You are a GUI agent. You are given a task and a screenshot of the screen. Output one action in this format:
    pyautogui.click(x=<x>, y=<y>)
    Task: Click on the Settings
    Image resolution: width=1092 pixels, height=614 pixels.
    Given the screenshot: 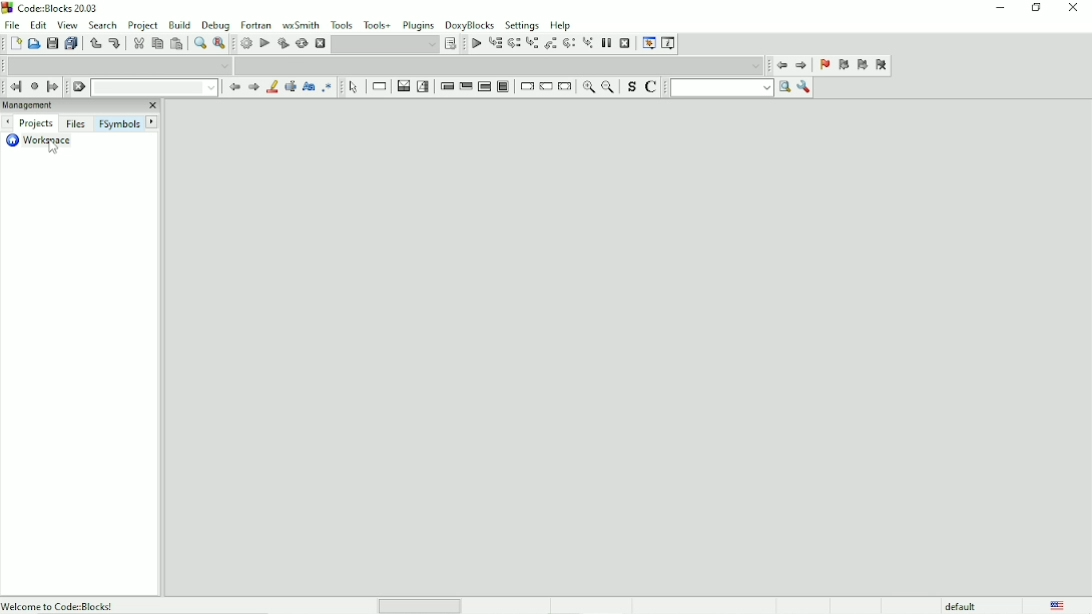 What is the action you would take?
    pyautogui.click(x=522, y=25)
    